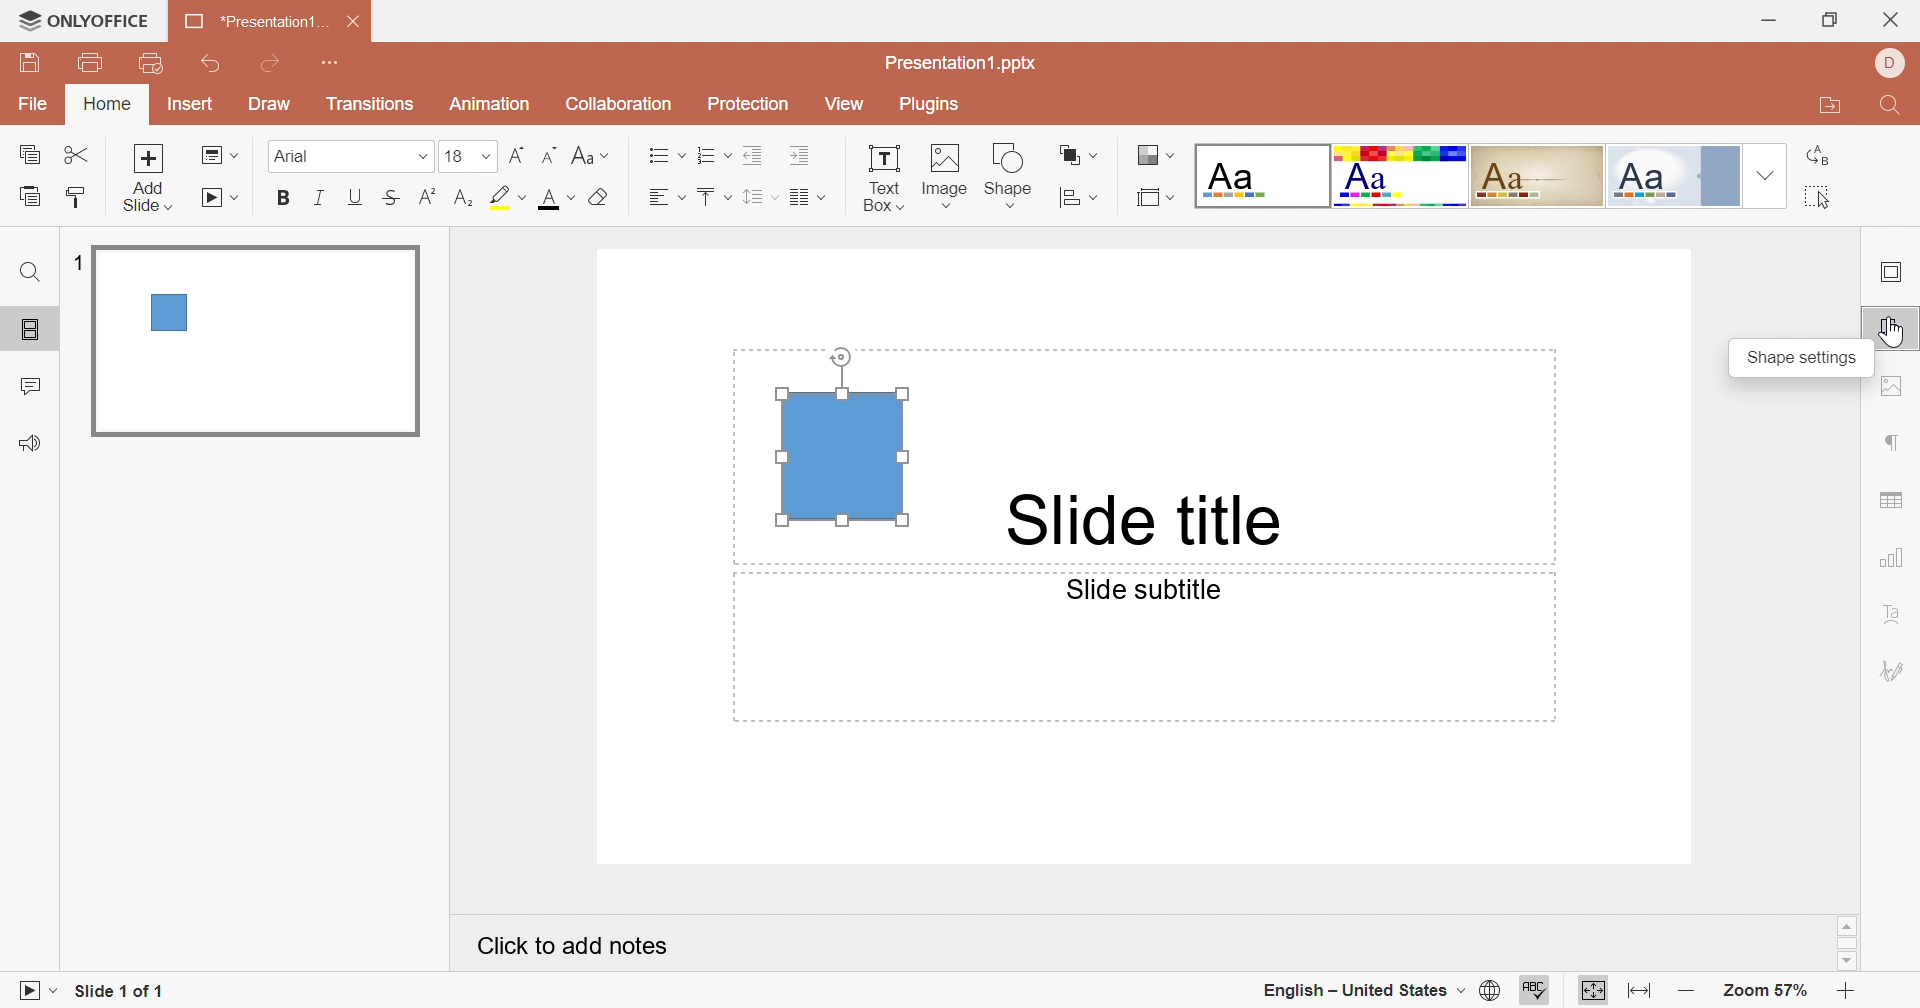  Describe the element at coordinates (1886, 63) in the screenshot. I see `DELL` at that location.